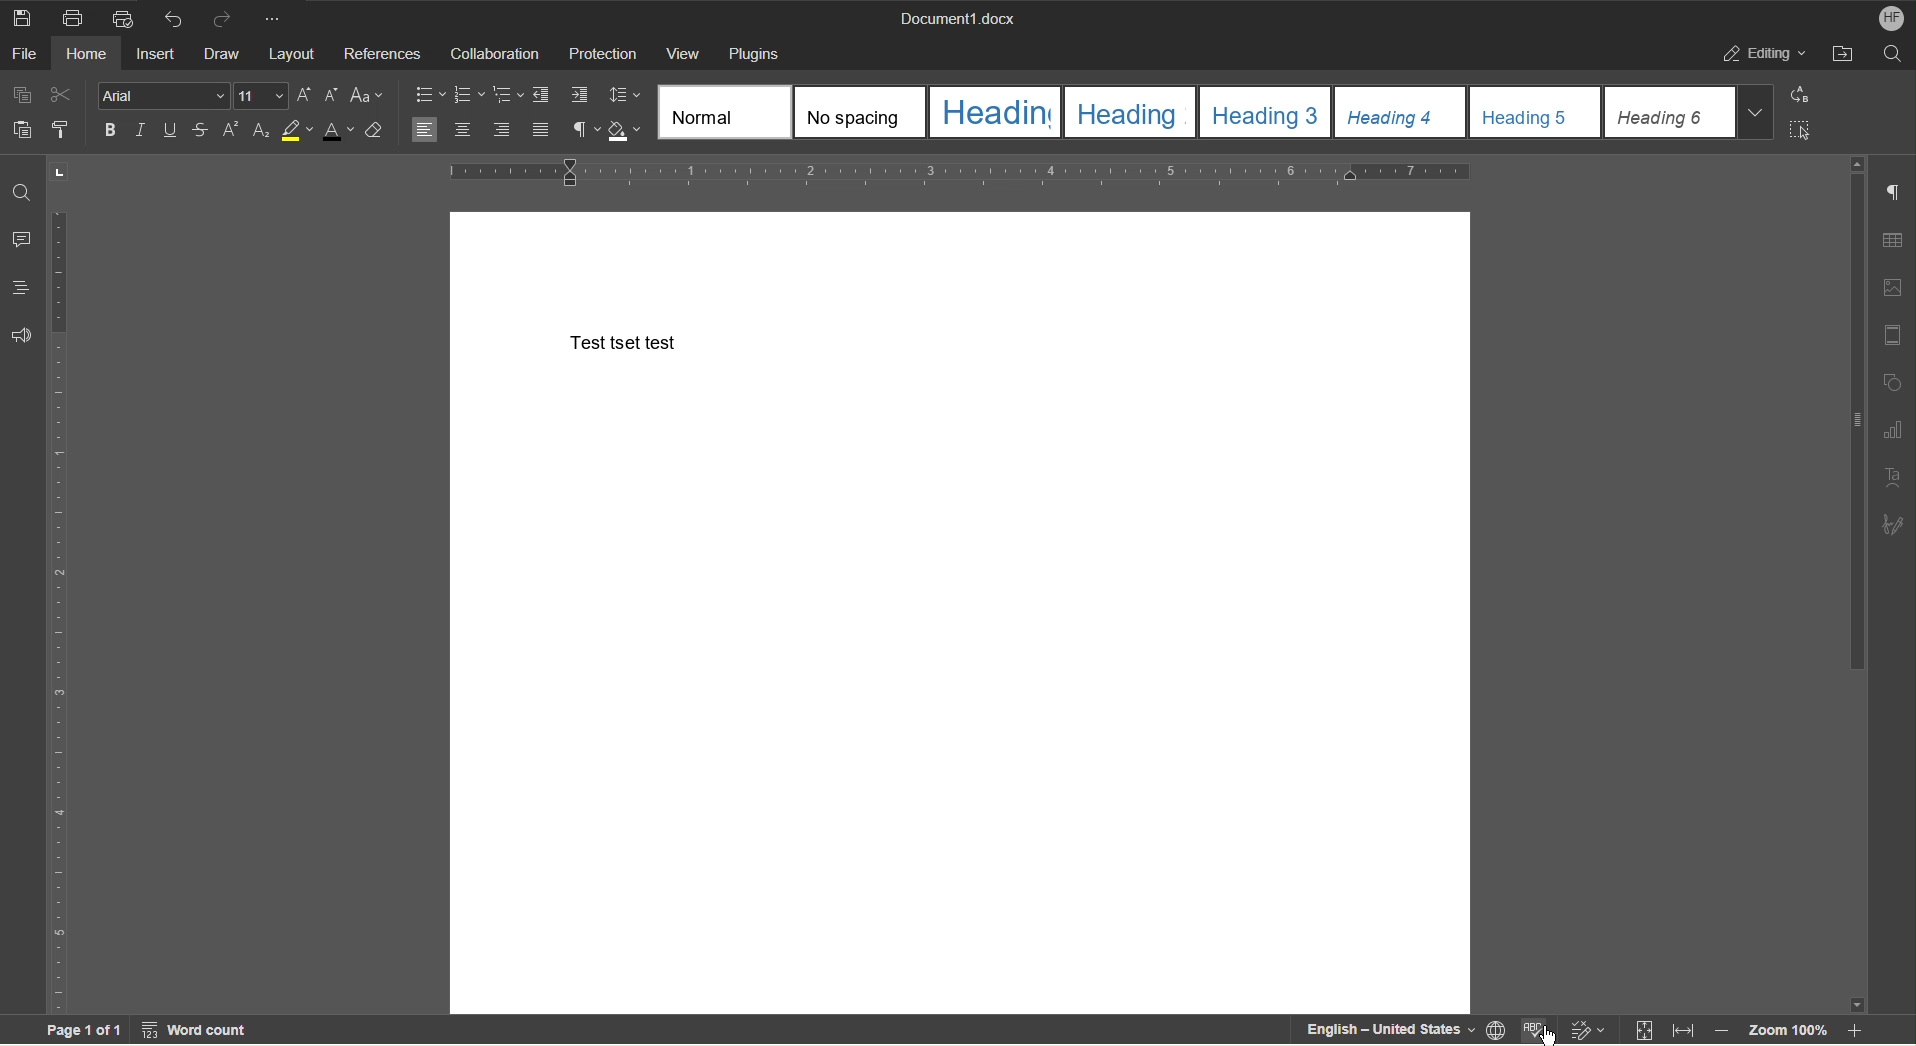 The height and width of the screenshot is (1046, 1916). Describe the element at coordinates (468, 95) in the screenshot. I see `Numbered List` at that location.